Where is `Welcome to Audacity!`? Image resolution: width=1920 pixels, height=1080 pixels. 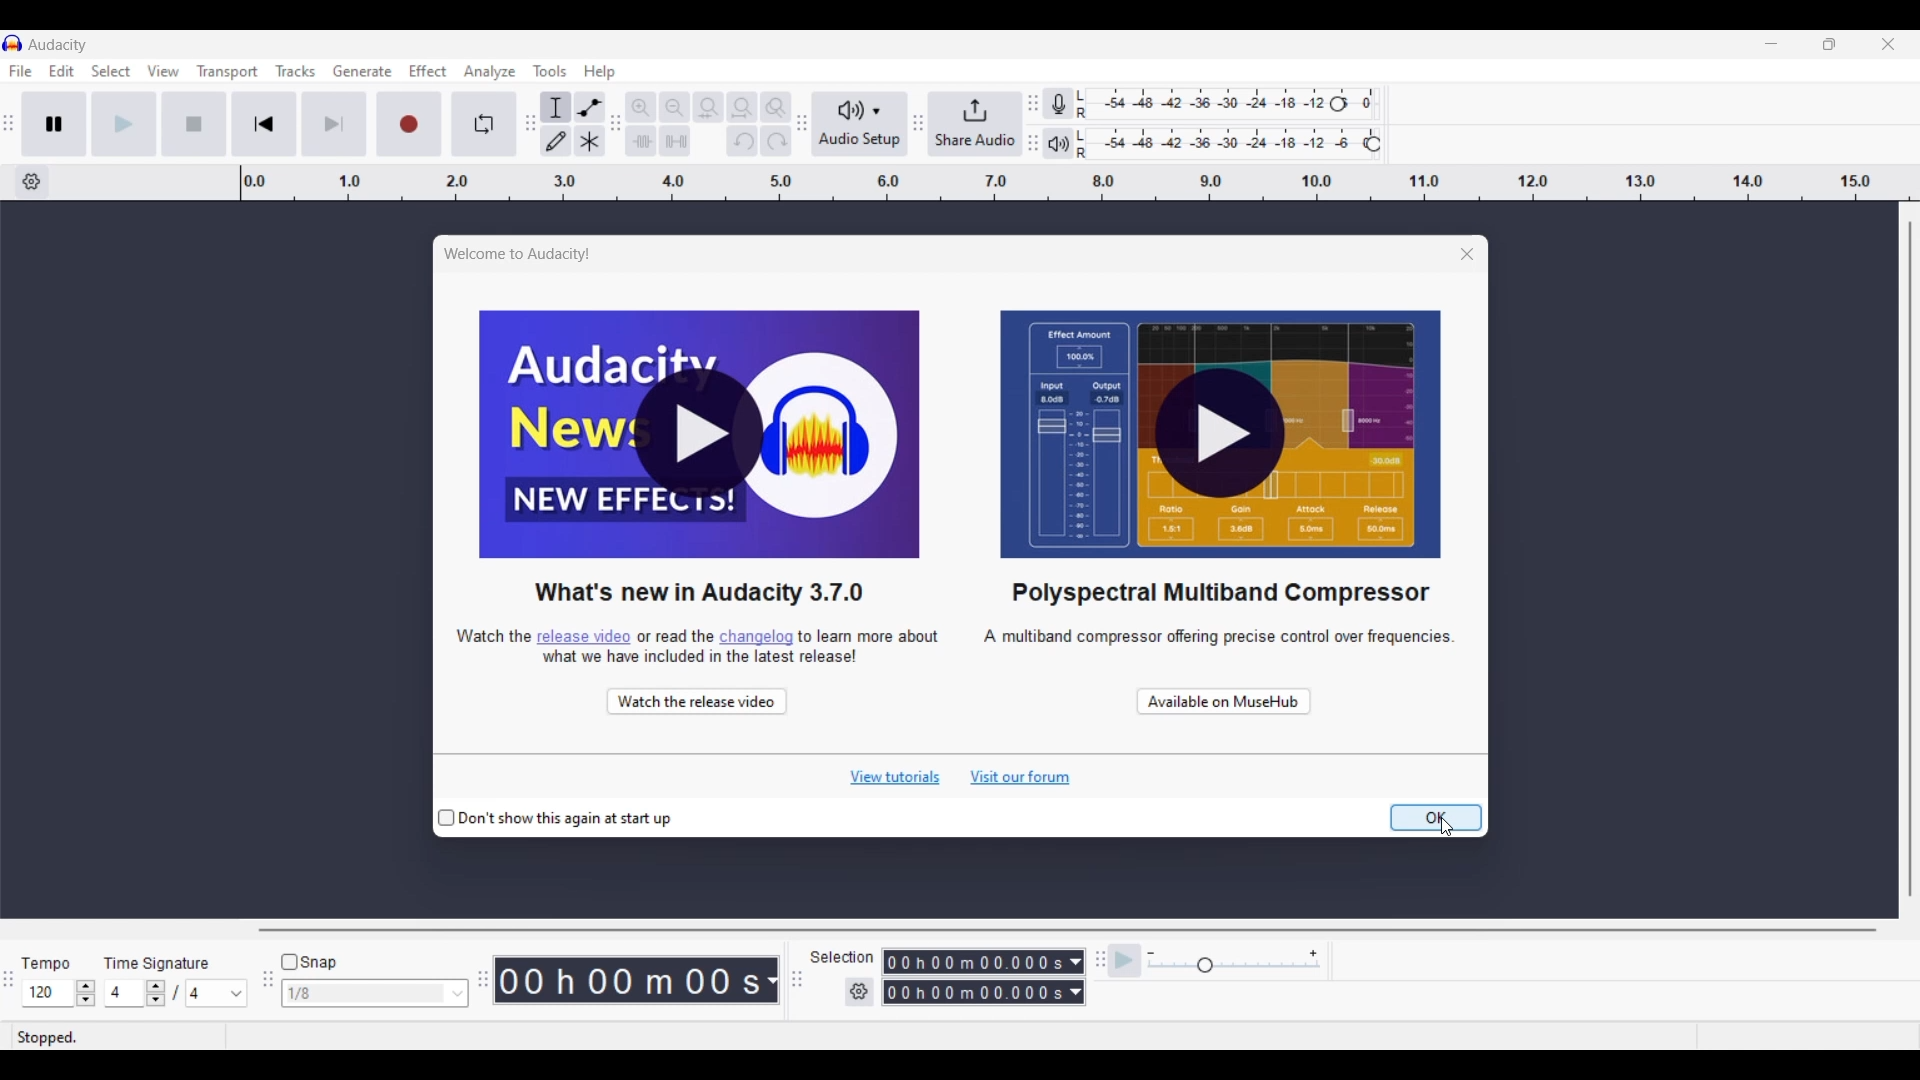 Welcome to Audacity! is located at coordinates (523, 255).